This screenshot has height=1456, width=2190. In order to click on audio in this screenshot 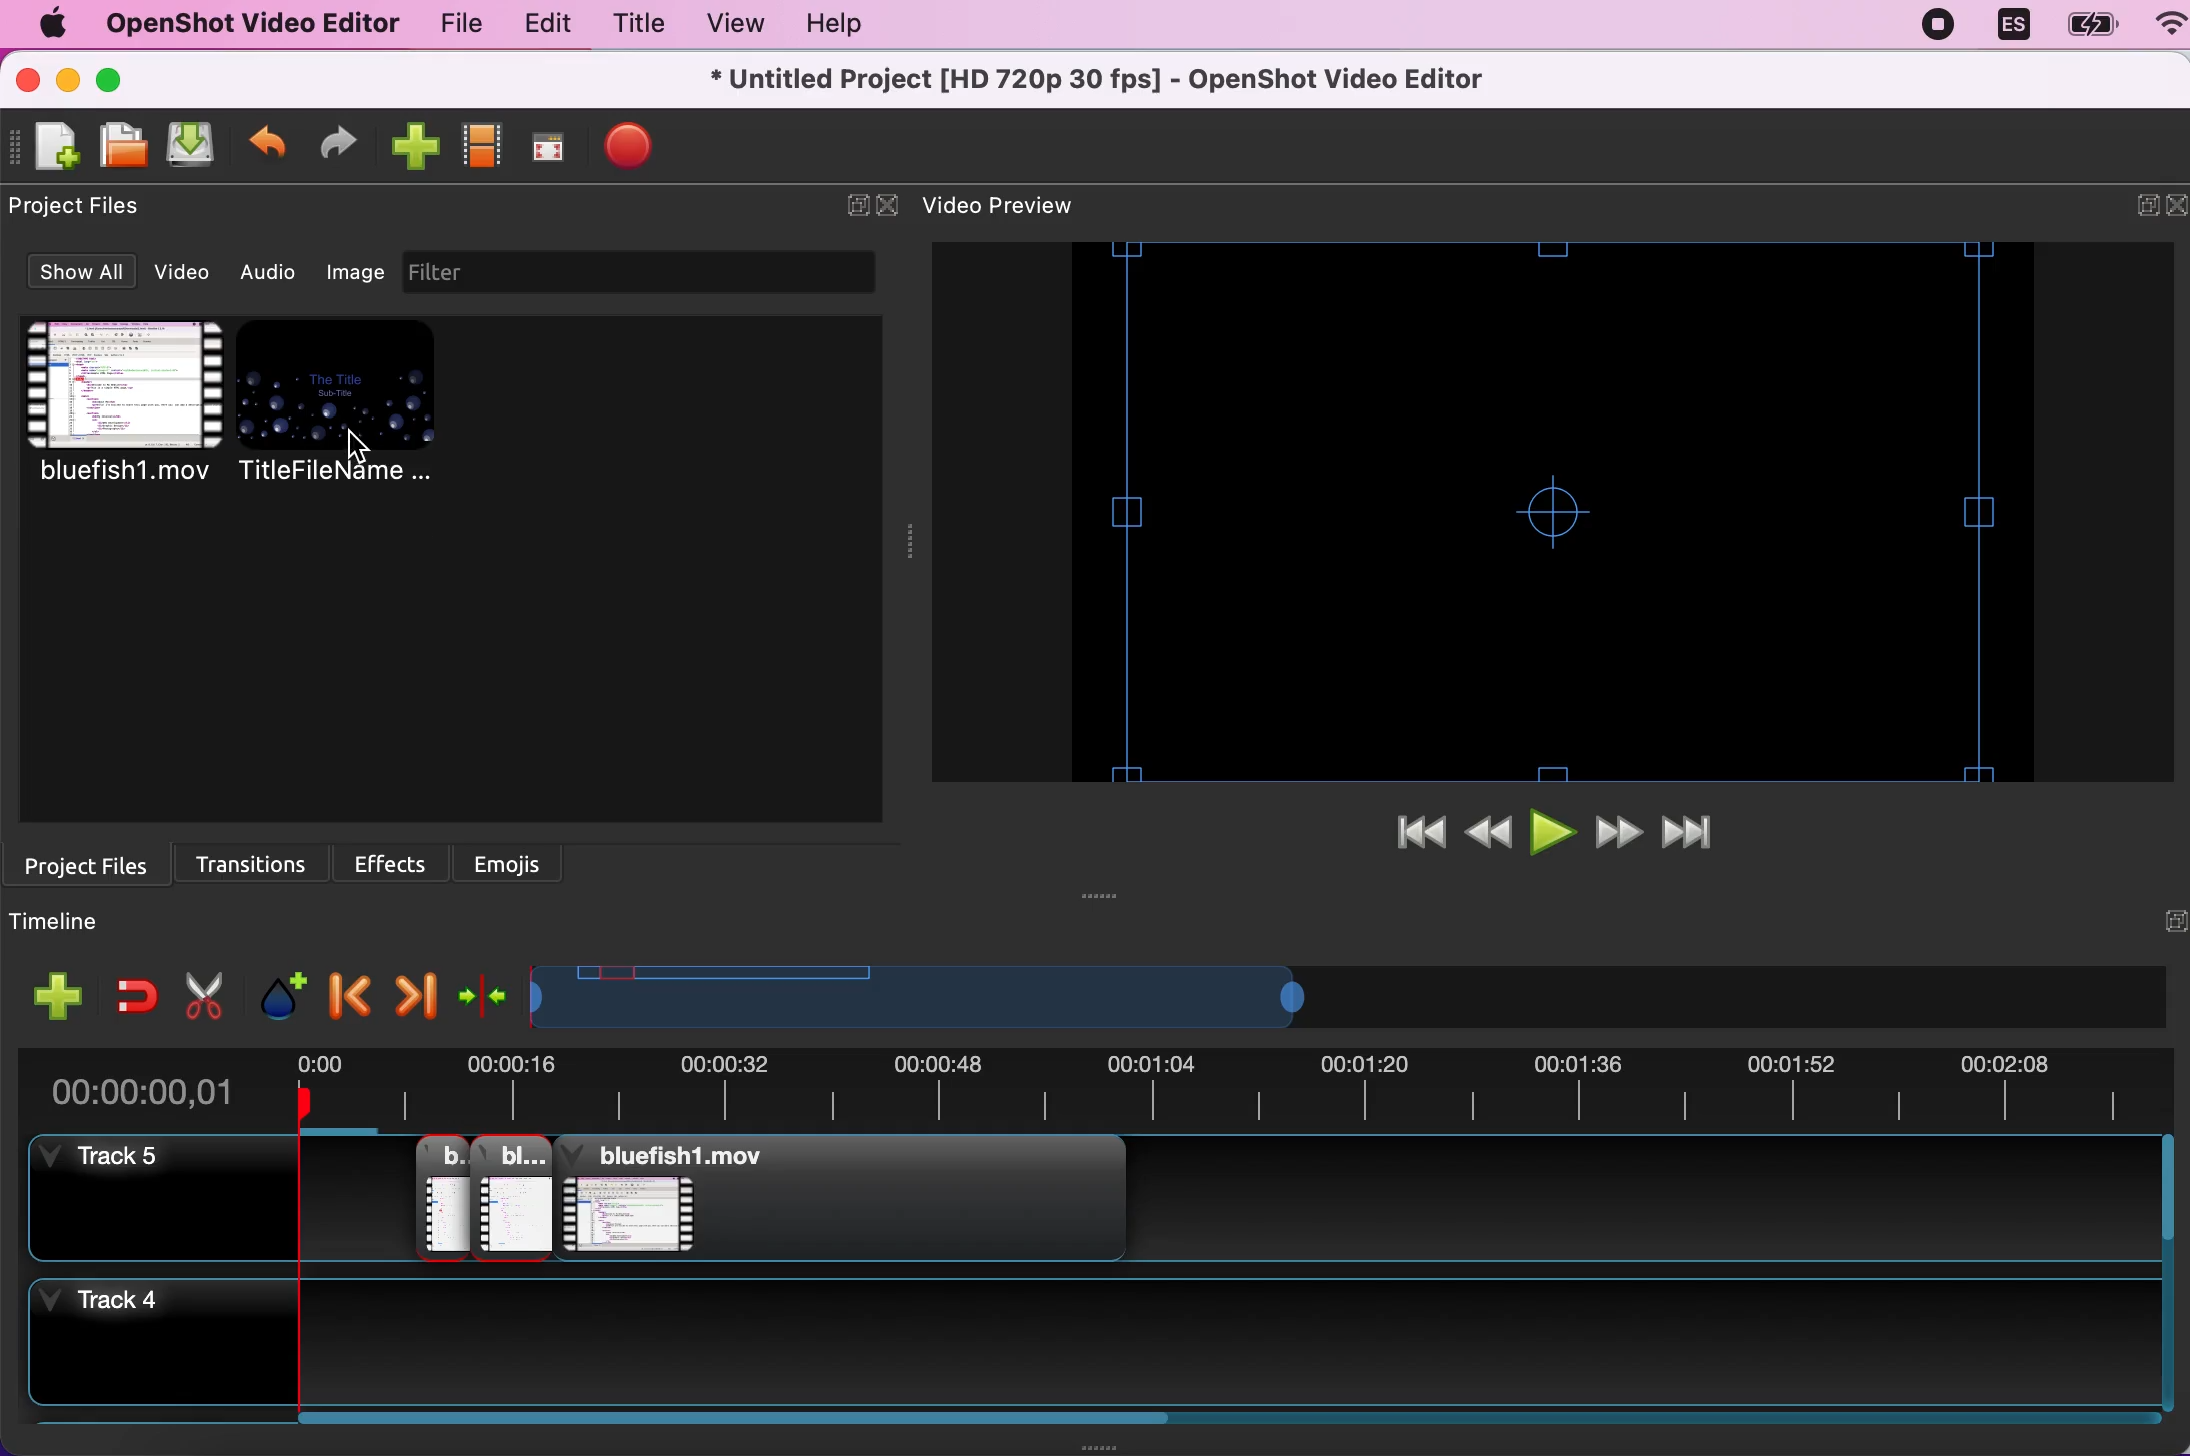, I will do `click(275, 272)`.